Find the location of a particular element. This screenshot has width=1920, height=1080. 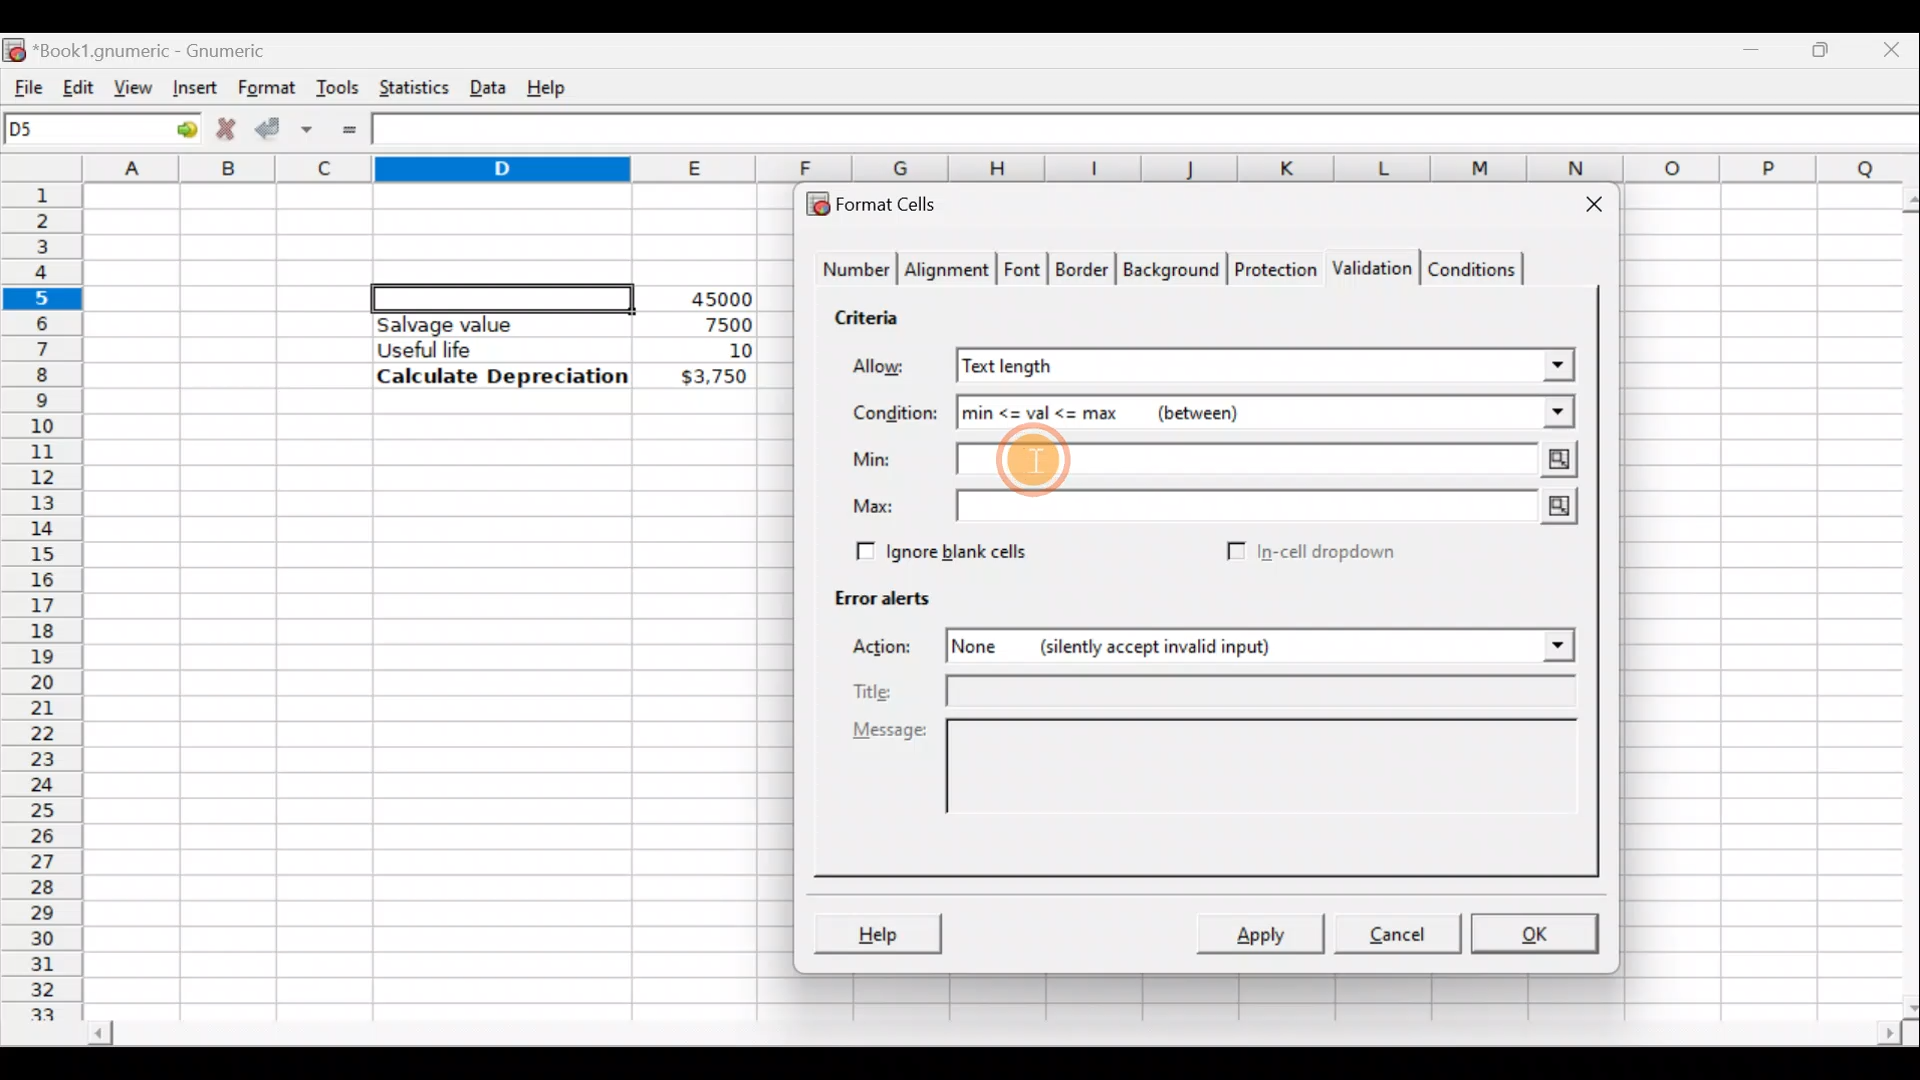

Conditions is located at coordinates (1471, 268).